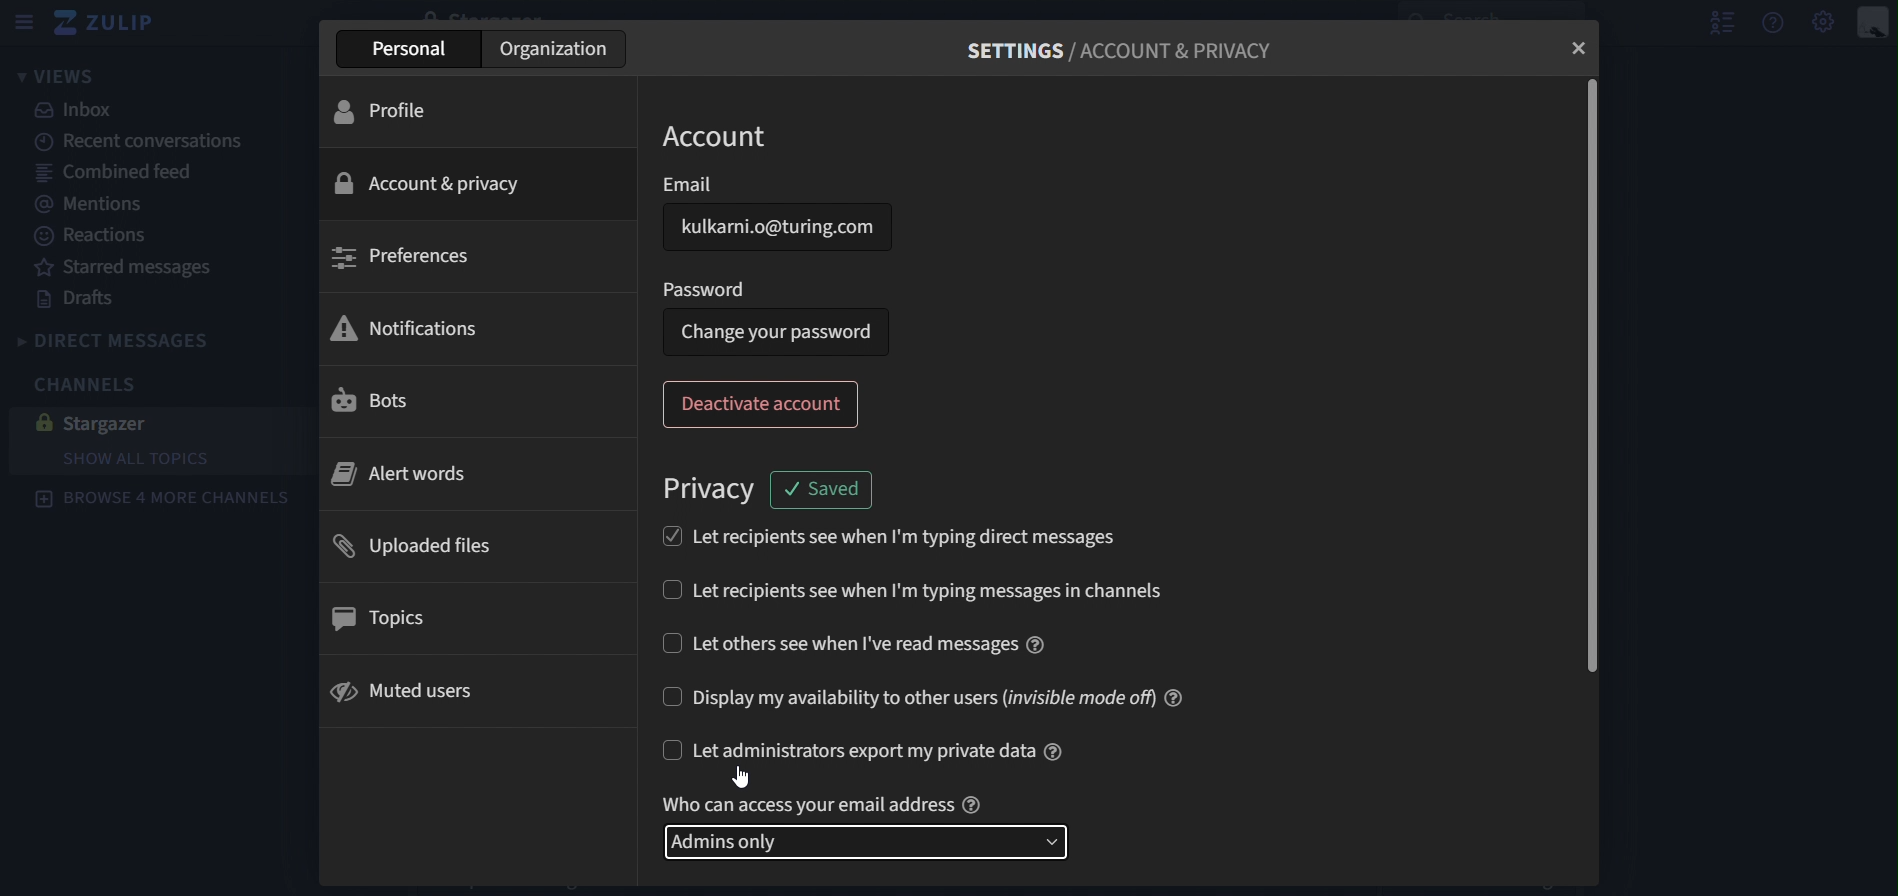  What do you see at coordinates (883, 535) in the screenshot?
I see `let recipients see when Im typing direct messages` at bounding box center [883, 535].